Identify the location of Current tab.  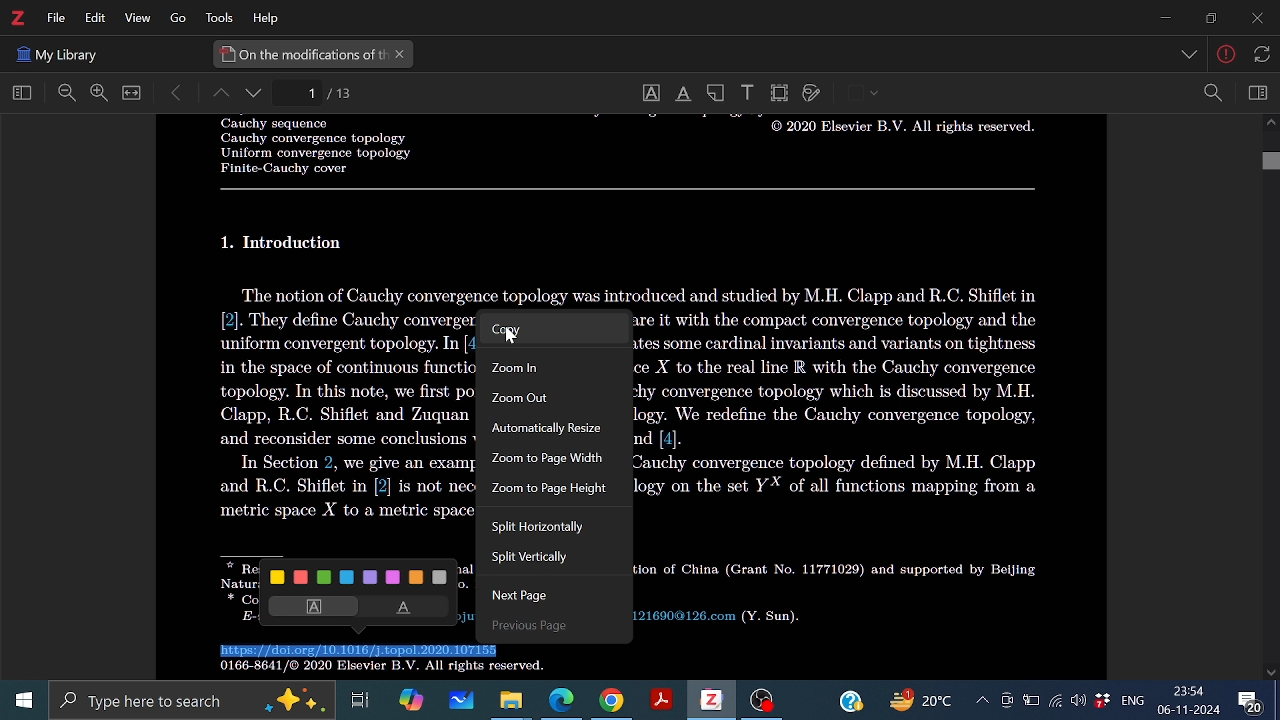
(301, 54).